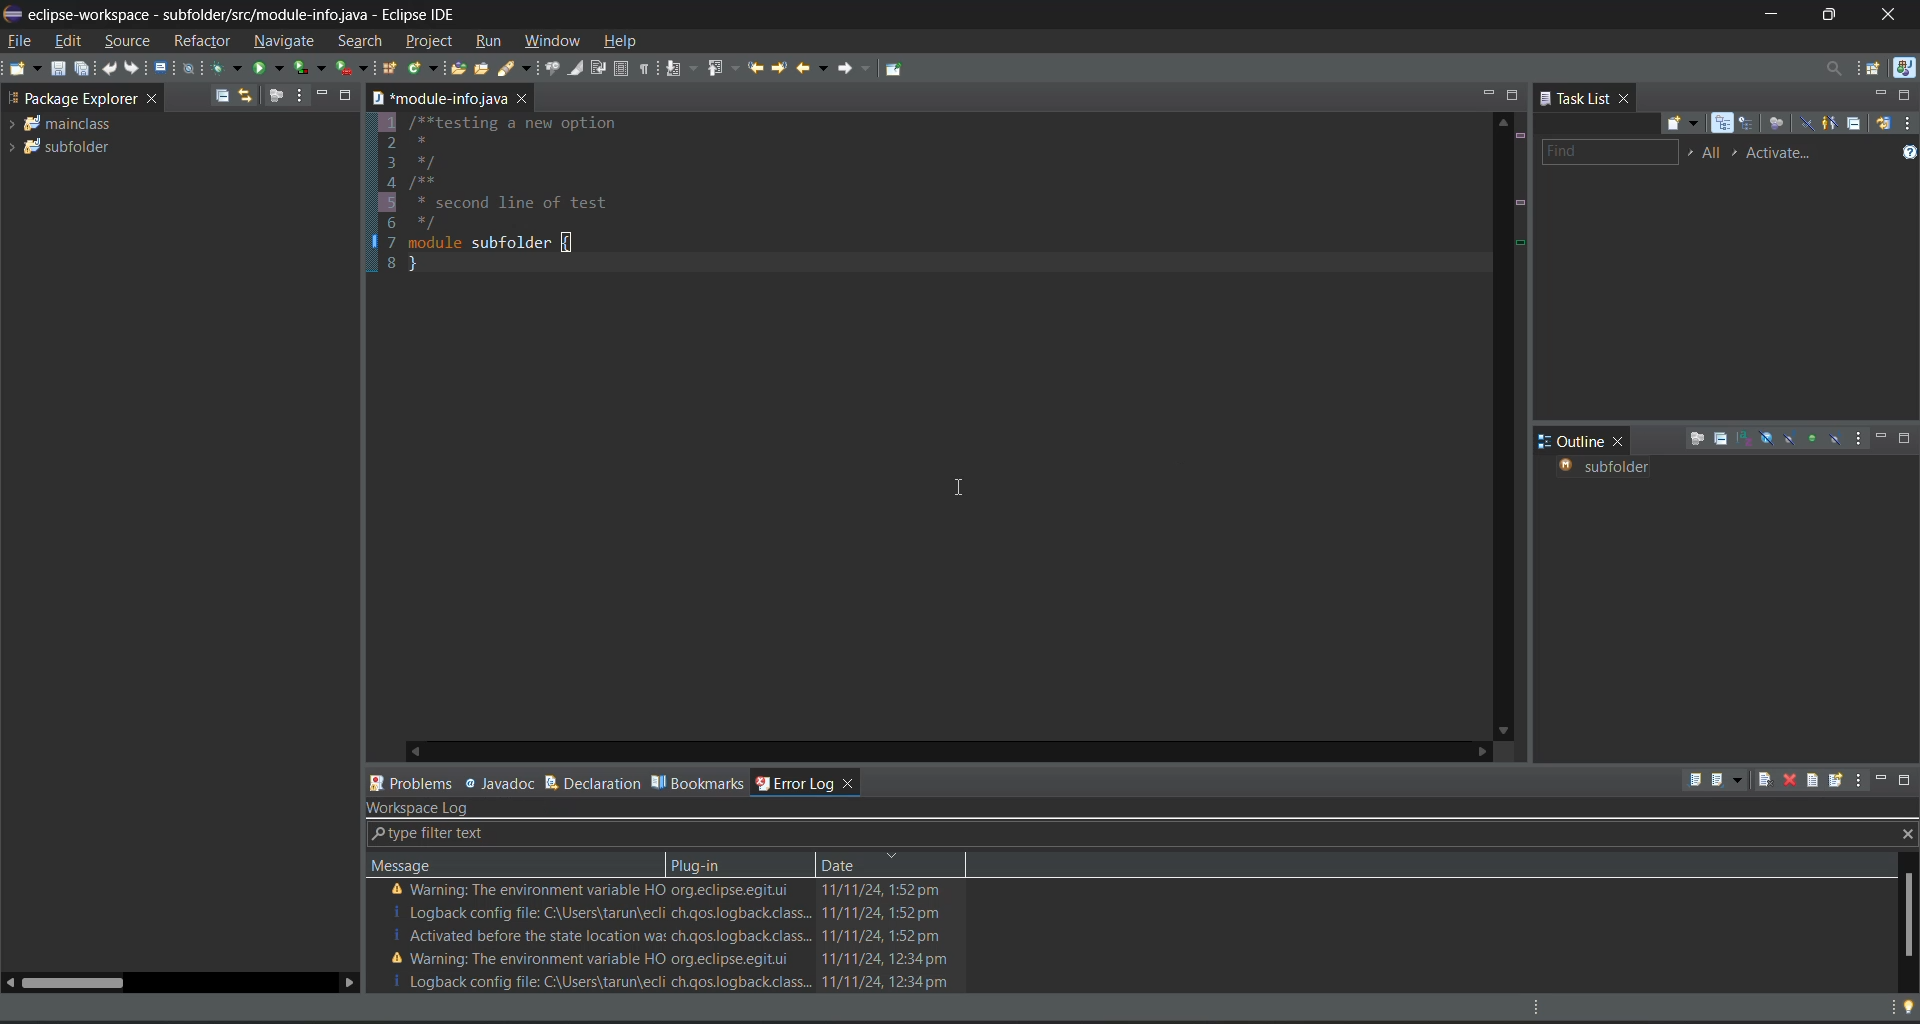 This screenshot has width=1920, height=1024. Describe the element at coordinates (60, 69) in the screenshot. I see `save` at that location.